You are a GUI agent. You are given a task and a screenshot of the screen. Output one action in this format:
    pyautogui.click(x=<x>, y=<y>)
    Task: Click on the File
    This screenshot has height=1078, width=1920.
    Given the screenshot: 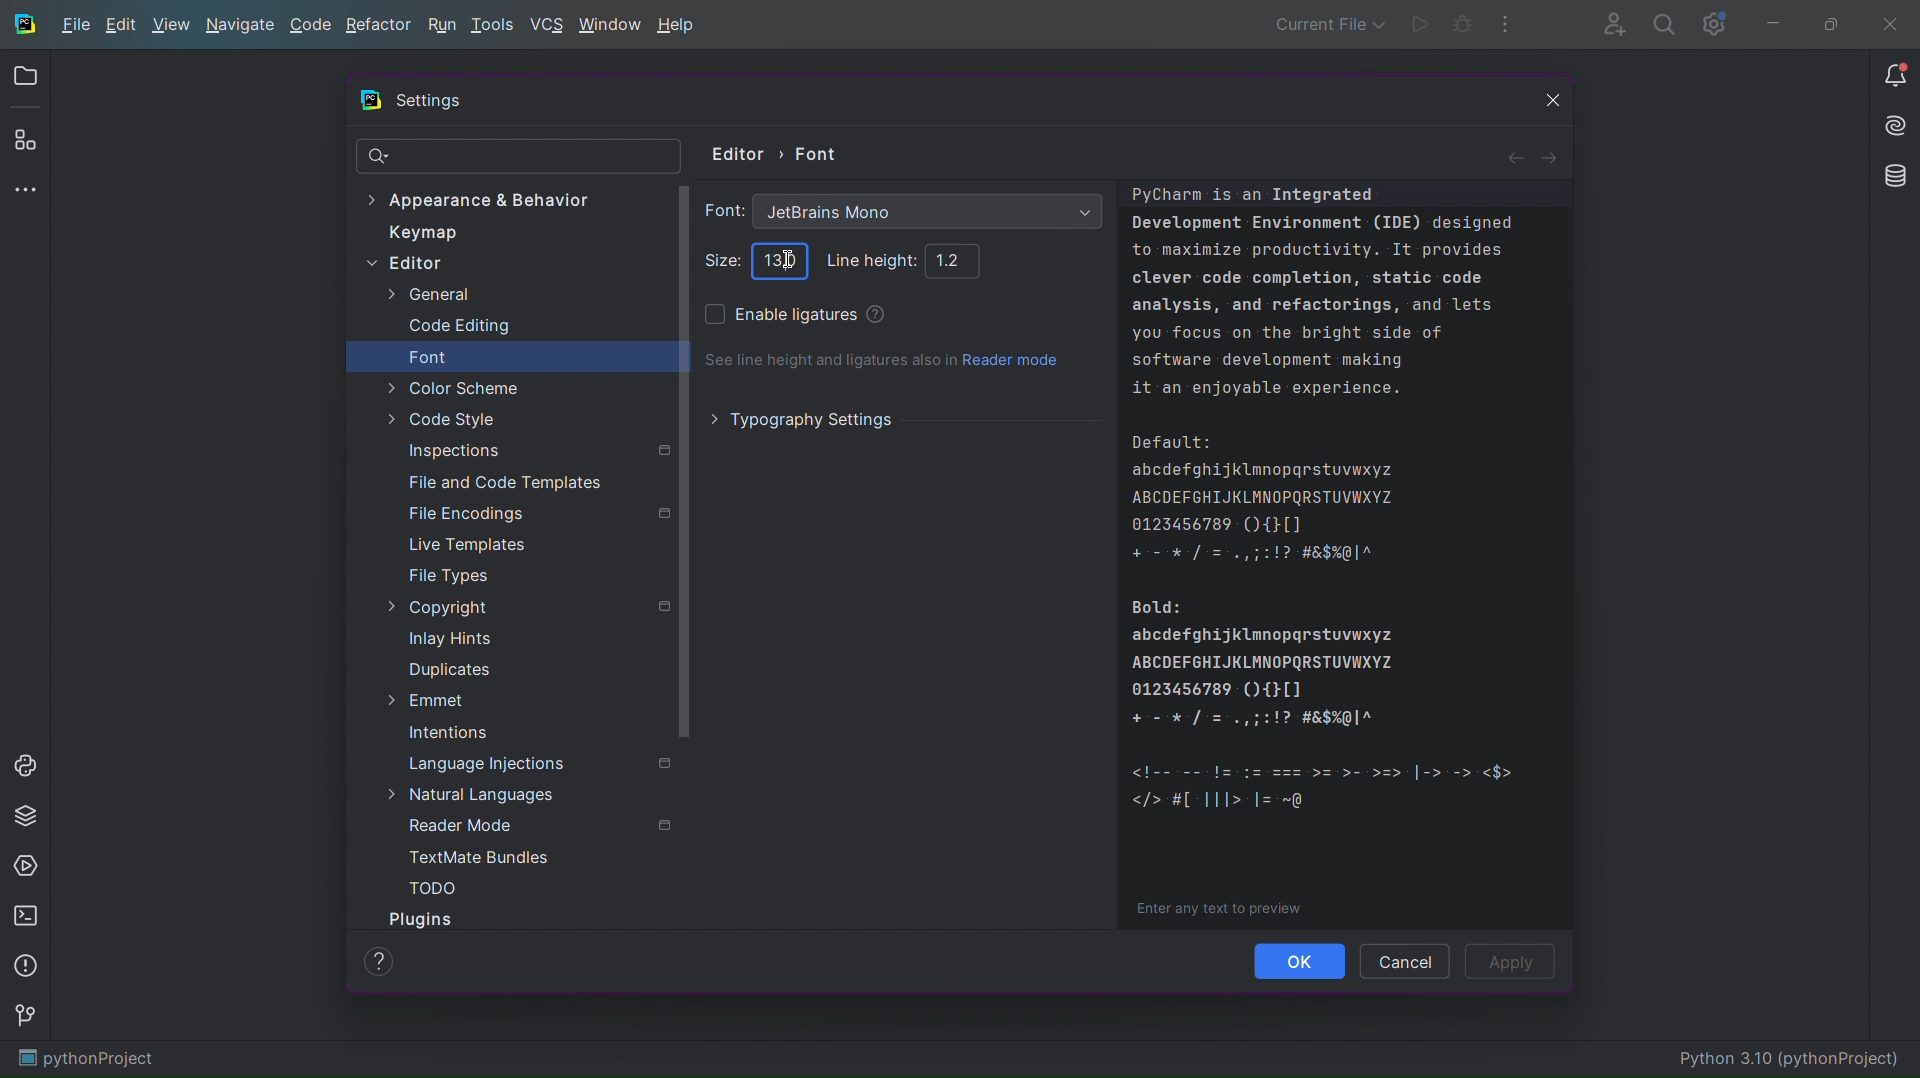 What is the action you would take?
    pyautogui.click(x=74, y=27)
    